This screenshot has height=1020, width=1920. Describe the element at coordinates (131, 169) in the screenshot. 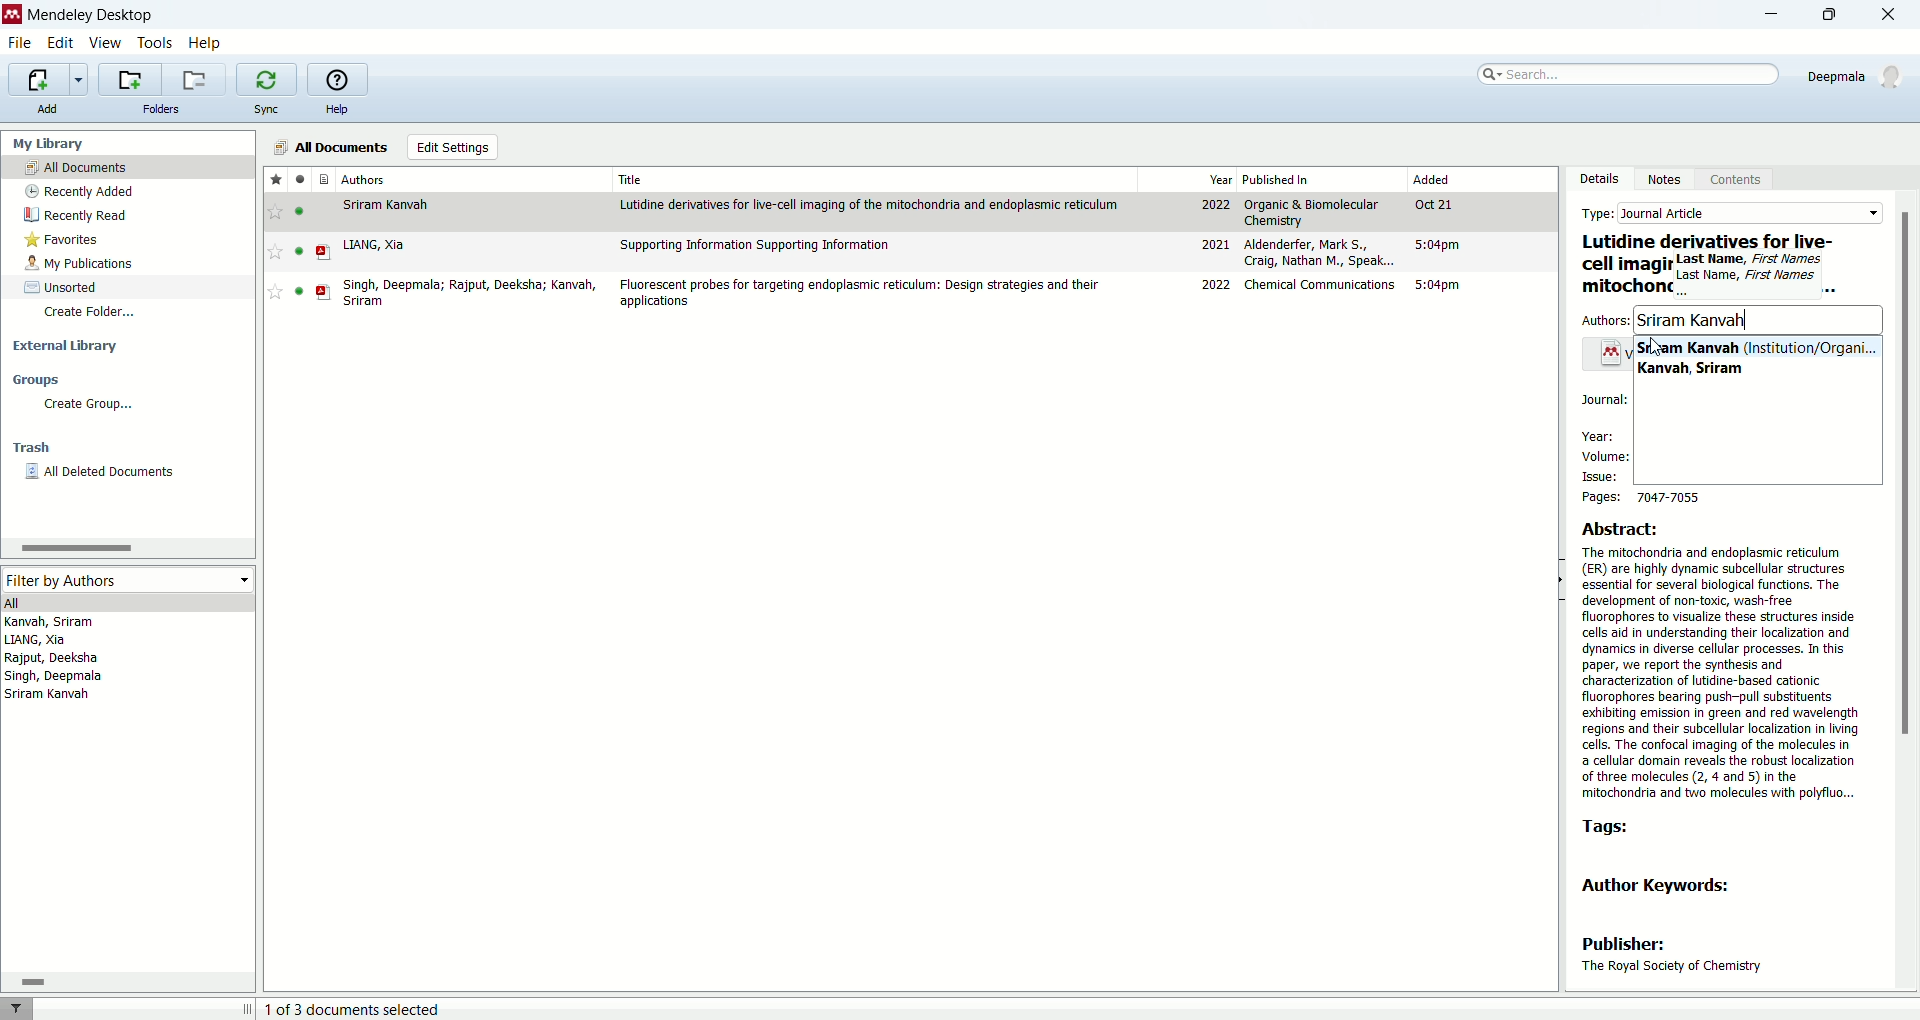

I see `all documents` at that location.